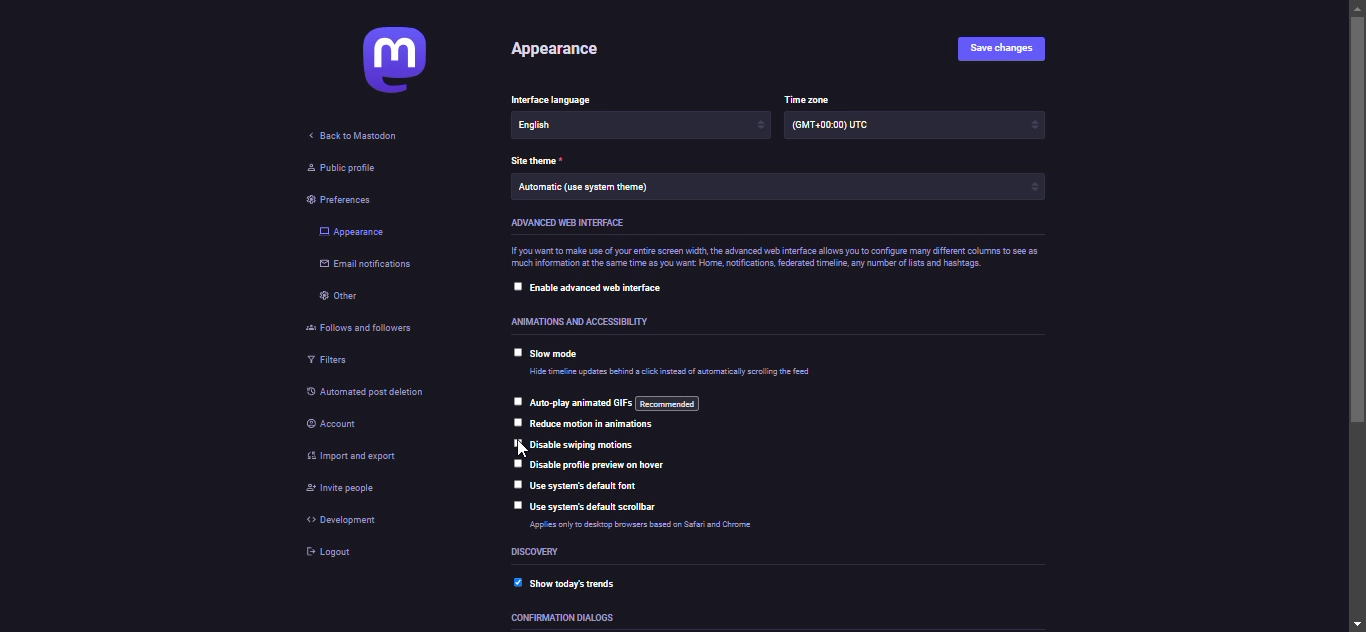 This screenshot has width=1366, height=632. Describe the element at coordinates (343, 492) in the screenshot. I see `invite people` at that location.